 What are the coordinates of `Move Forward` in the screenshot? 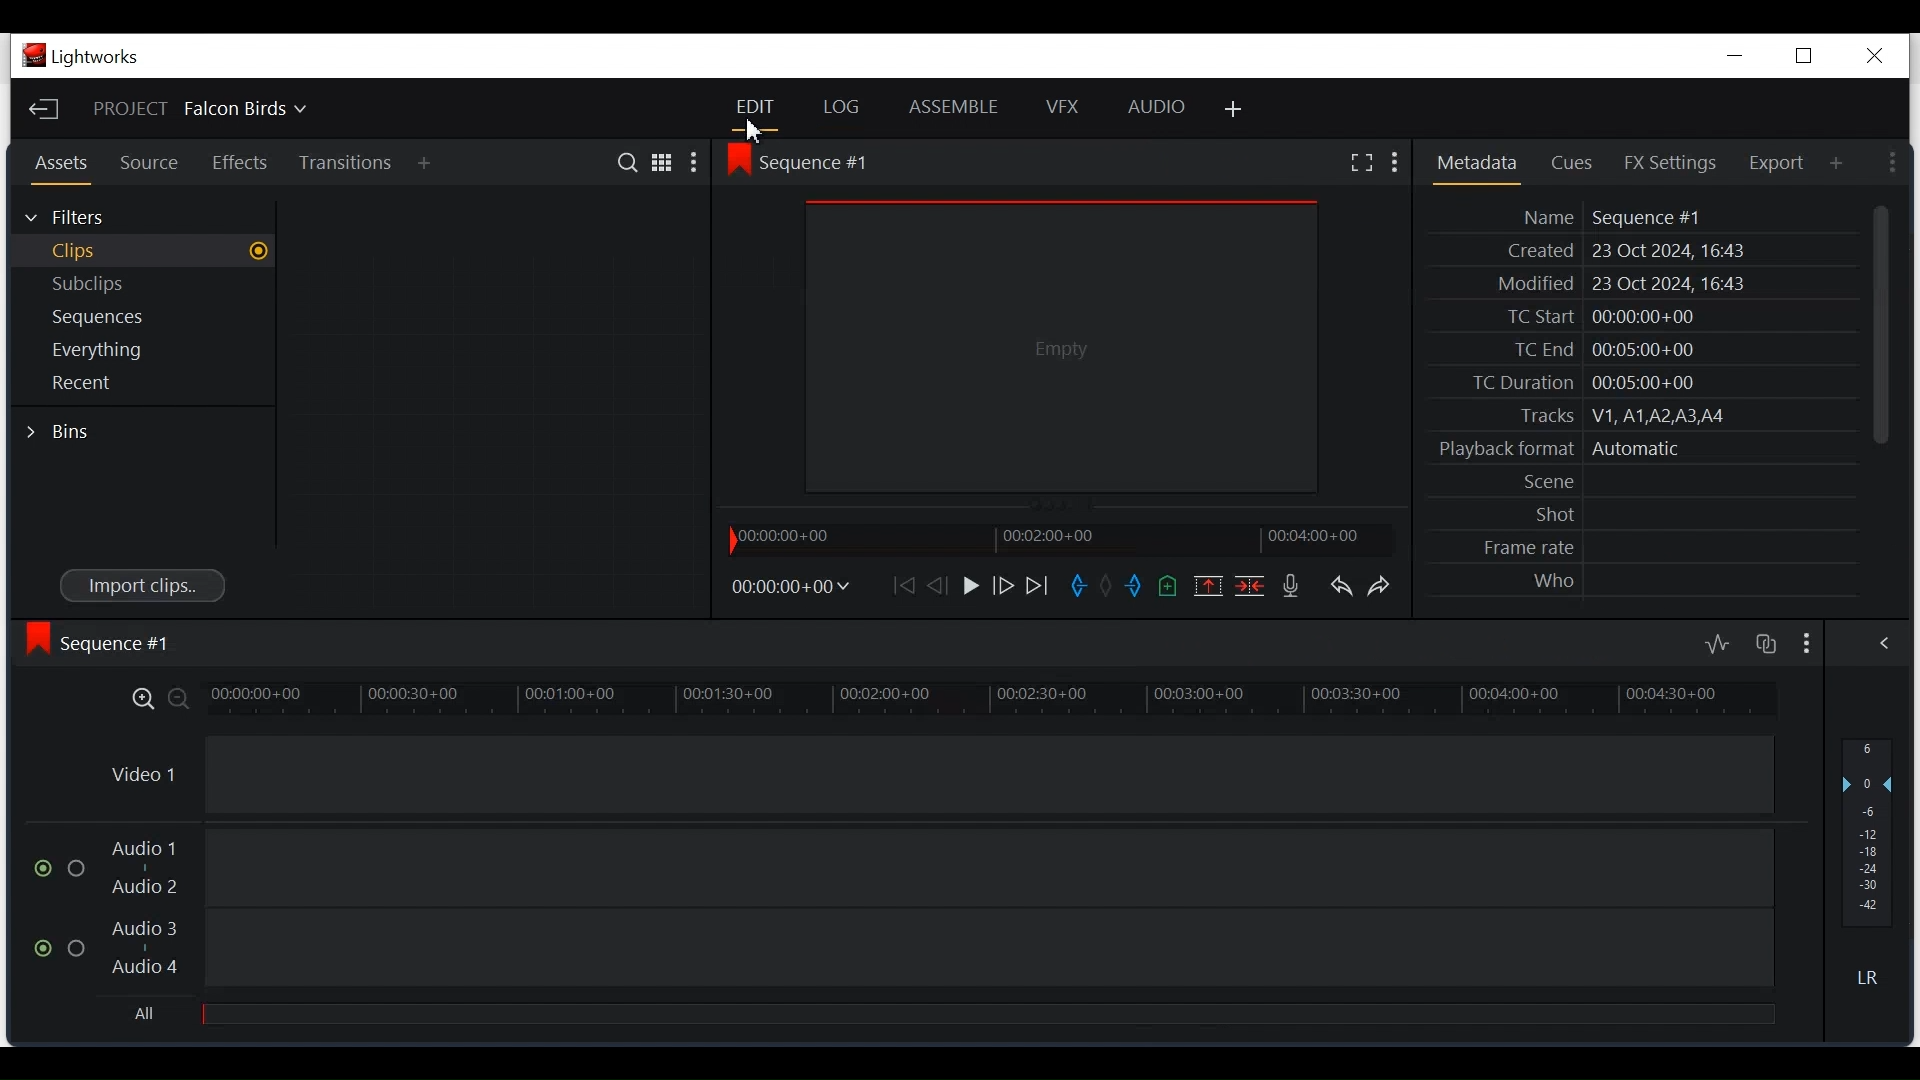 It's located at (898, 585).